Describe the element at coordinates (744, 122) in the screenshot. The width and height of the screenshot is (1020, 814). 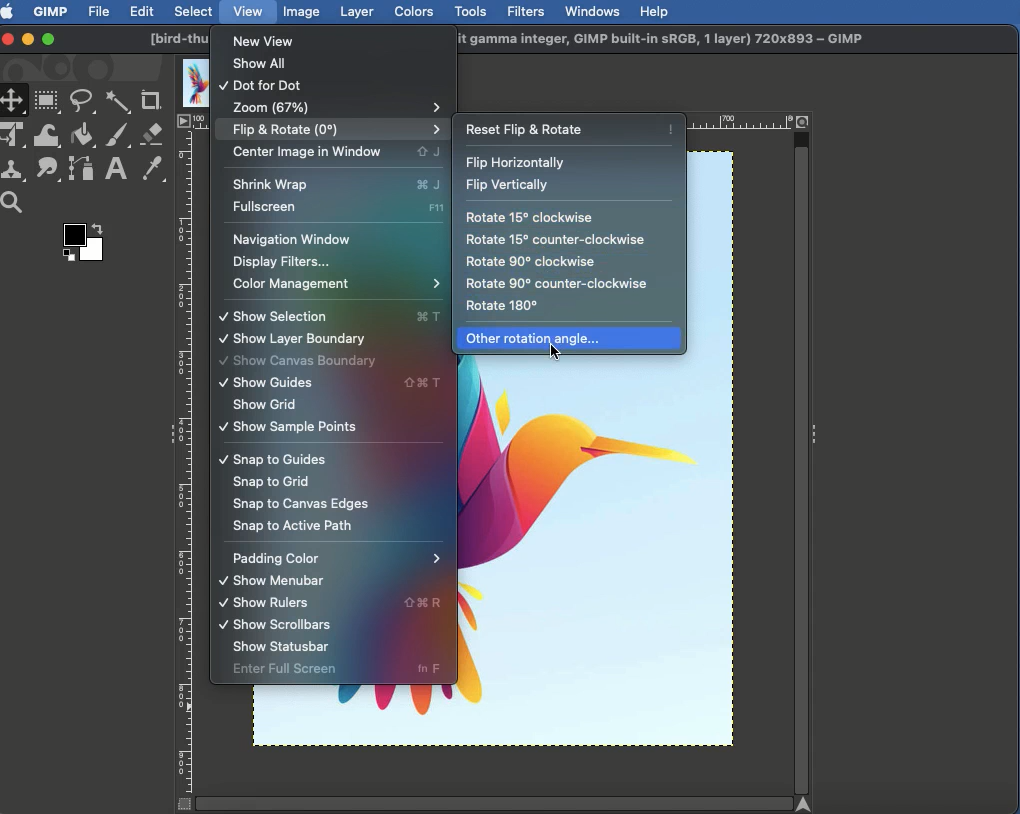
I see `horizontal Ruler` at that location.